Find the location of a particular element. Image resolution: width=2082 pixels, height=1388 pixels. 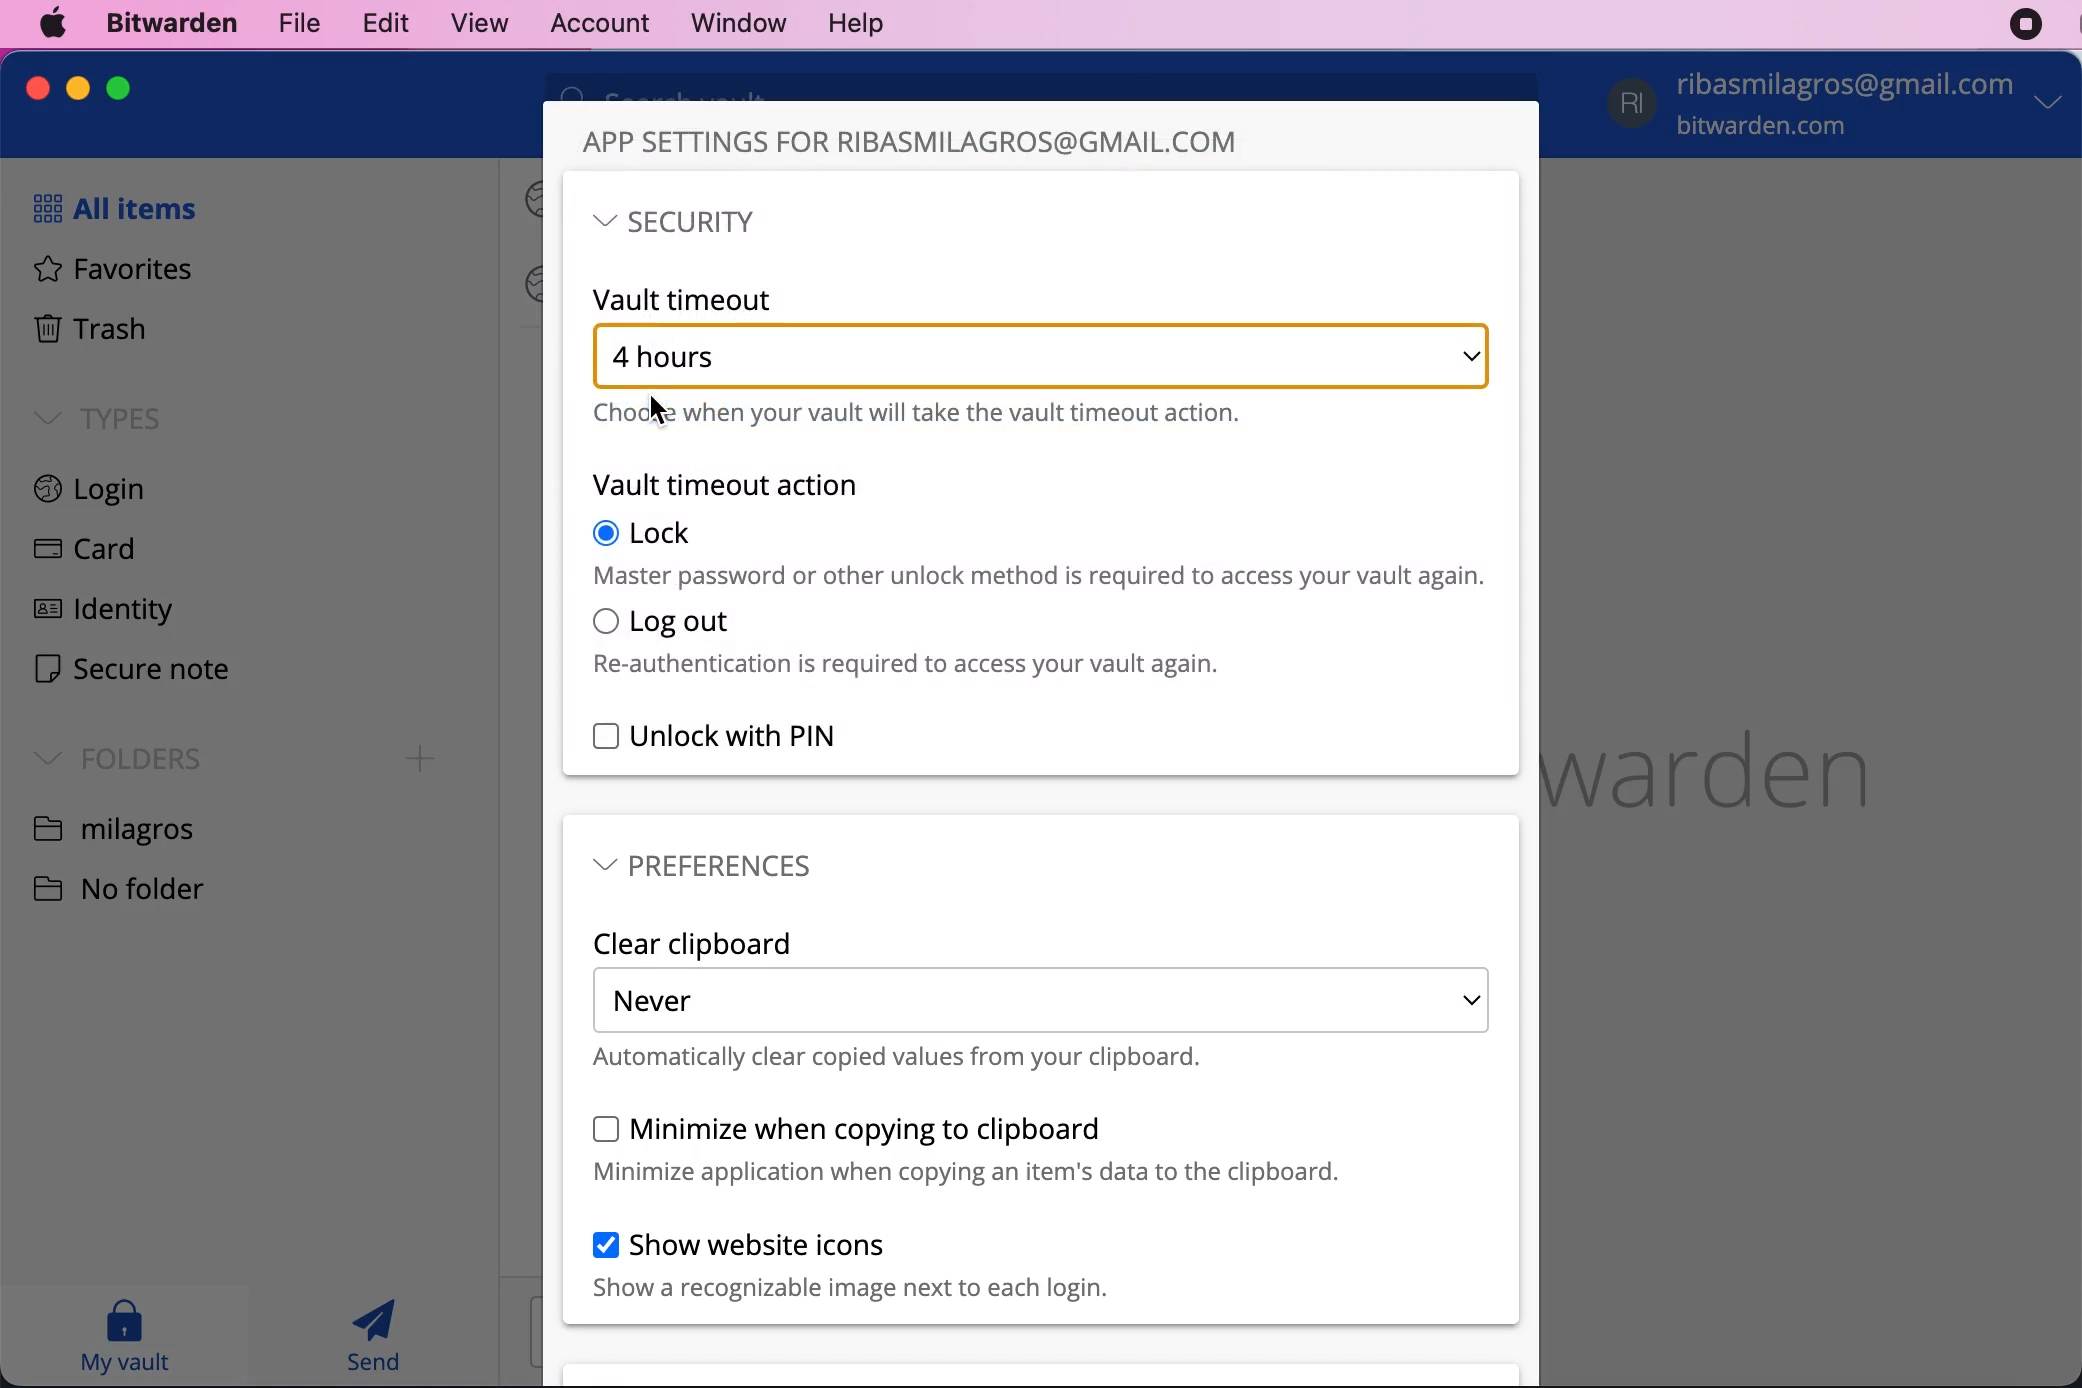

favorites is located at coordinates (103, 272).